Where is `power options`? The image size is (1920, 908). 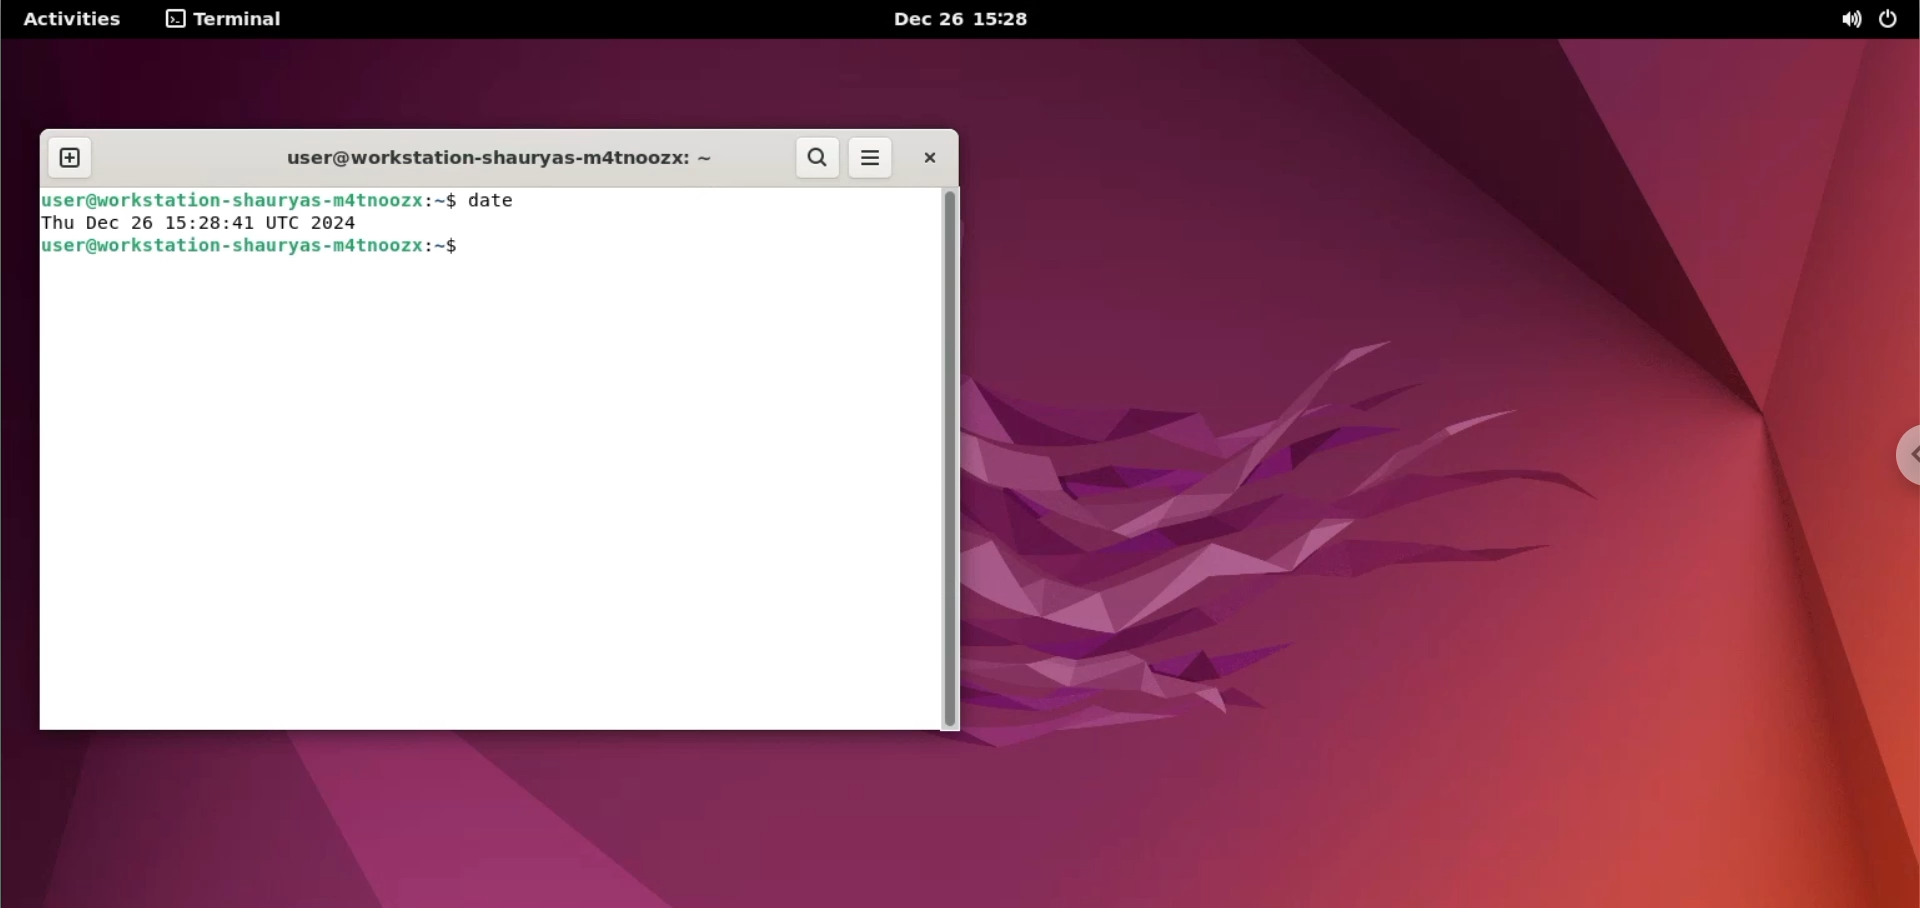 power options is located at coordinates (1897, 19).